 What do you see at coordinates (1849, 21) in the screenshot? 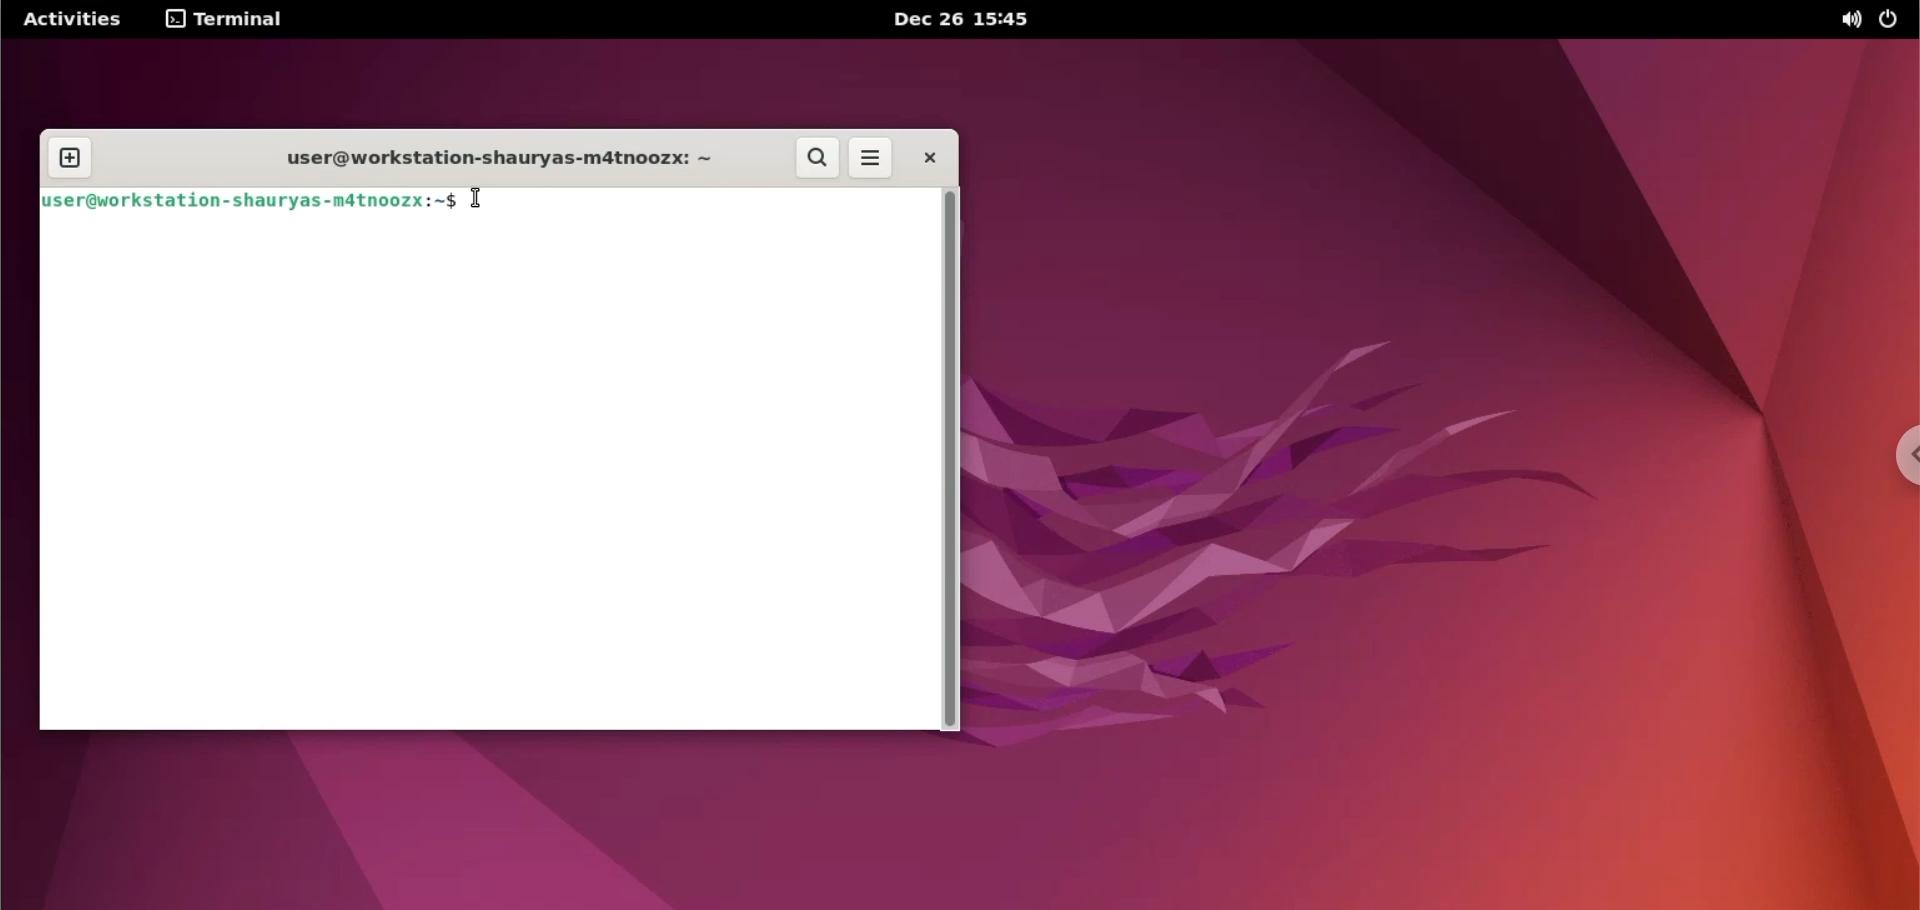
I see `sound options` at bounding box center [1849, 21].